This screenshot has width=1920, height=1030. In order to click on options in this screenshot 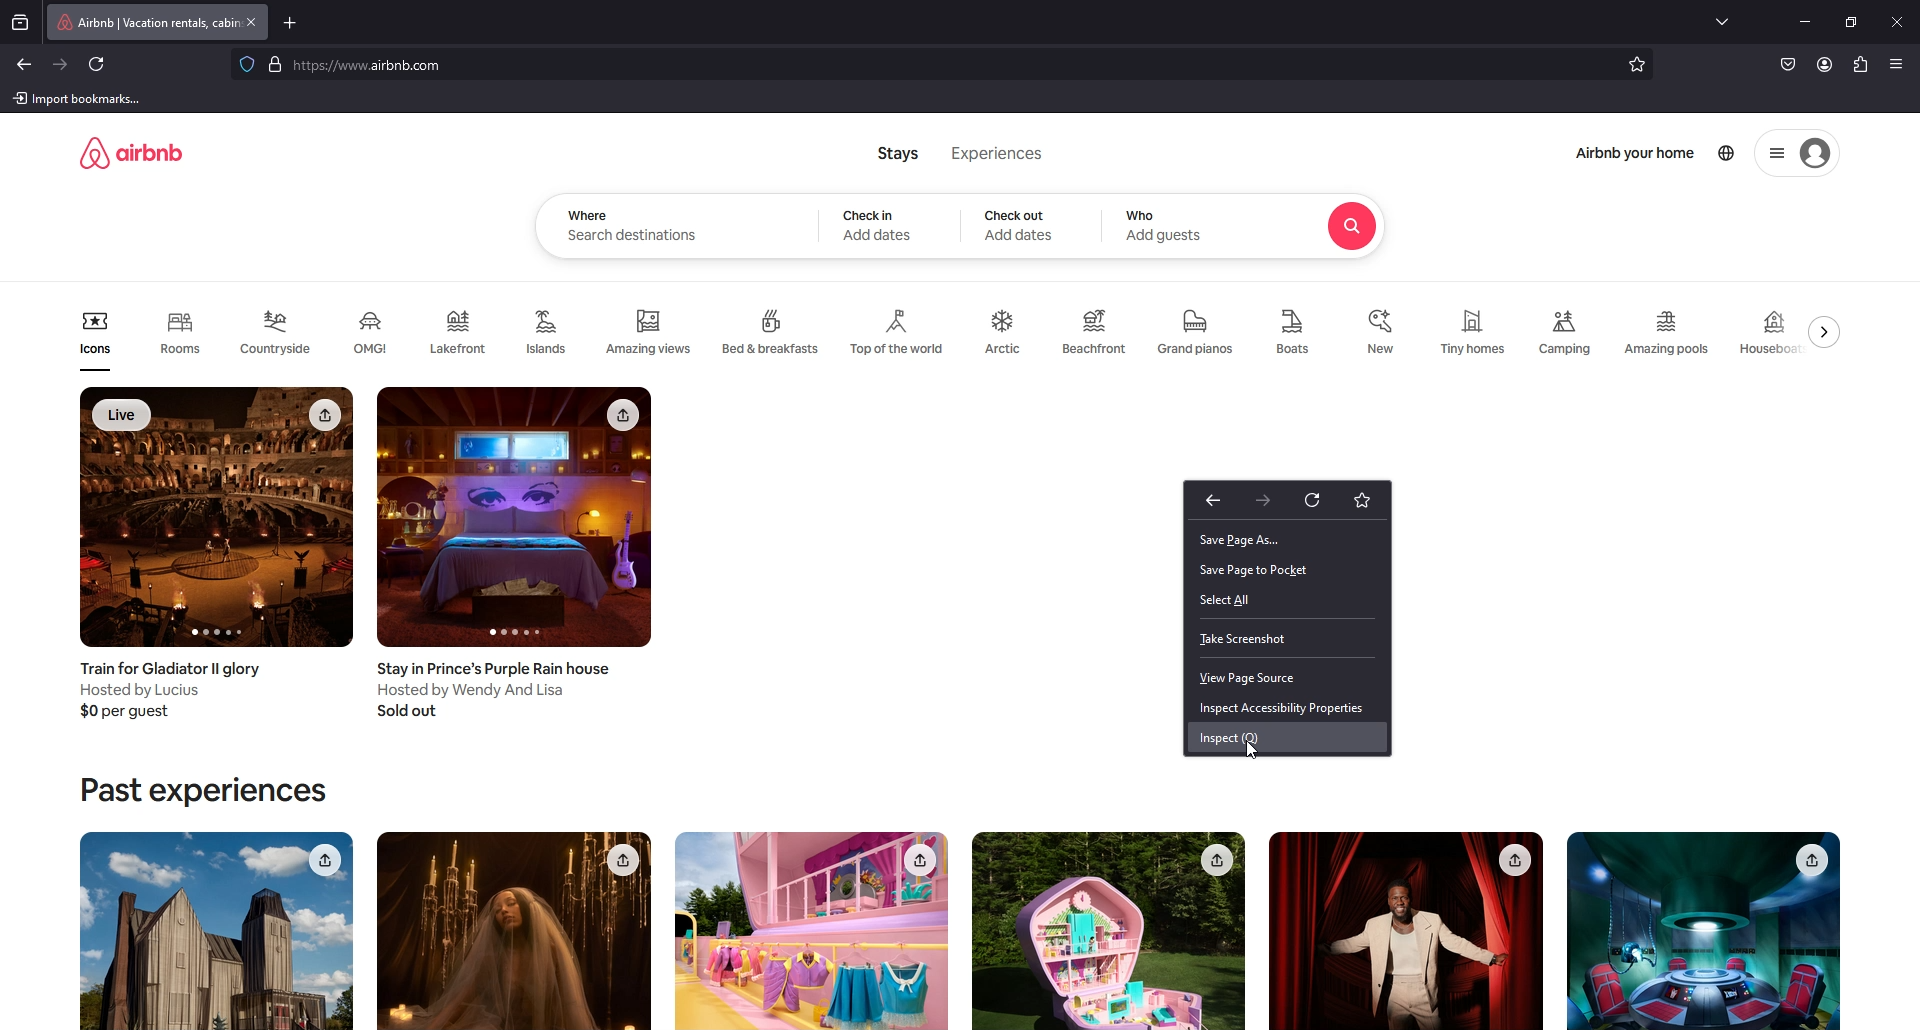, I will do `click(1776, 154)`.